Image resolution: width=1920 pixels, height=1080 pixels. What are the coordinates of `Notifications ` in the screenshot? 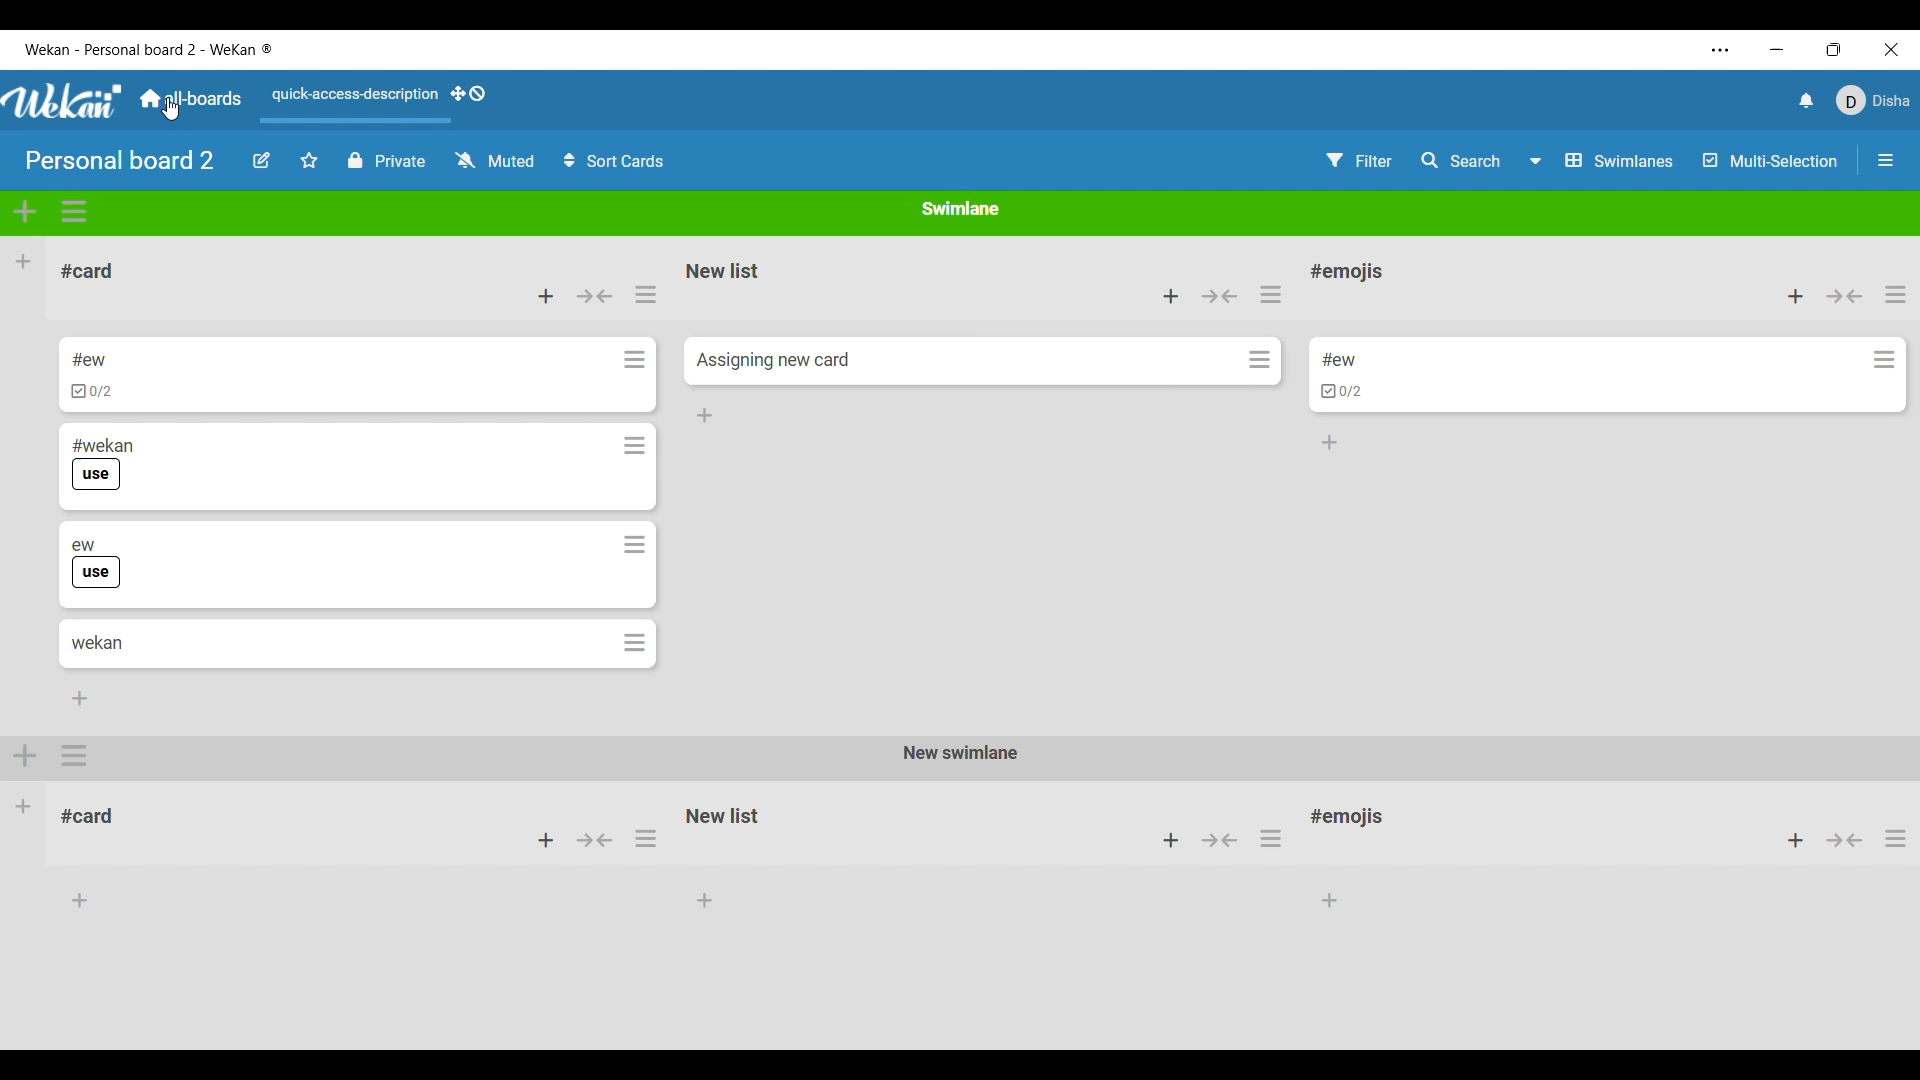 It's located at (1807, 100).